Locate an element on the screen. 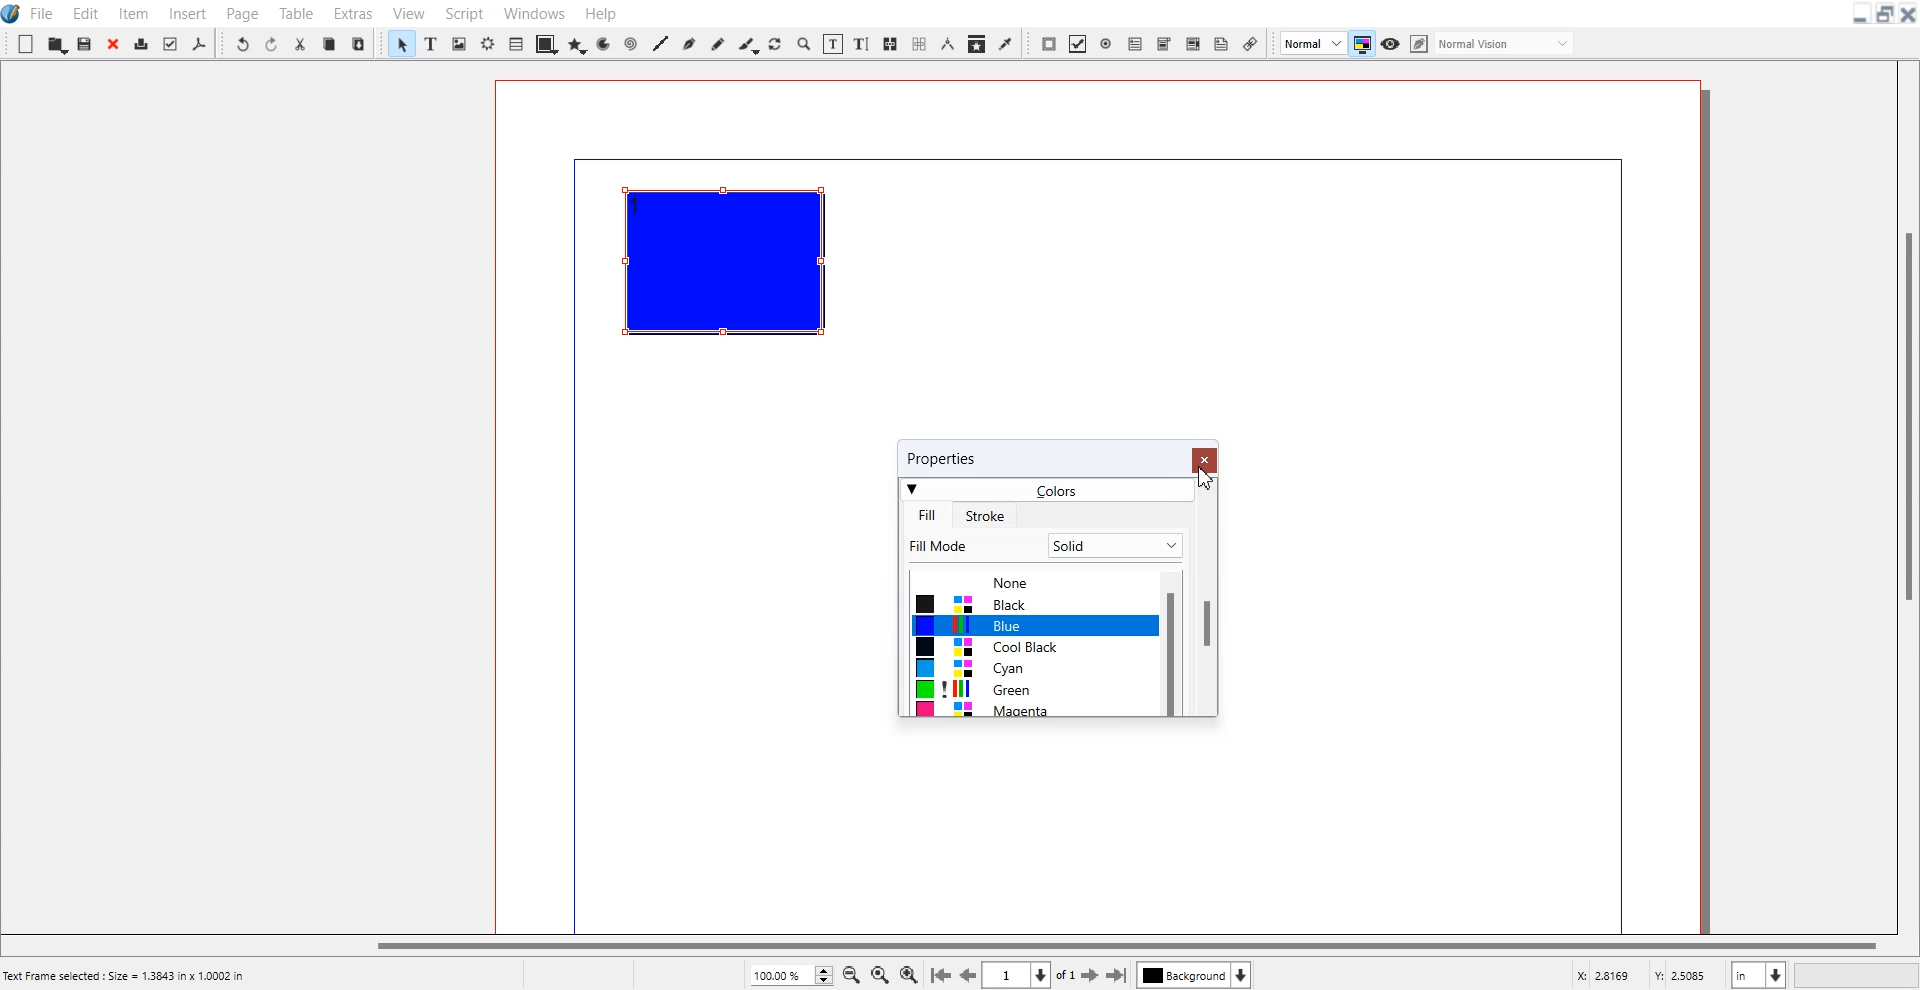  PDF Radio Button is located at coordinates (1106, 44).